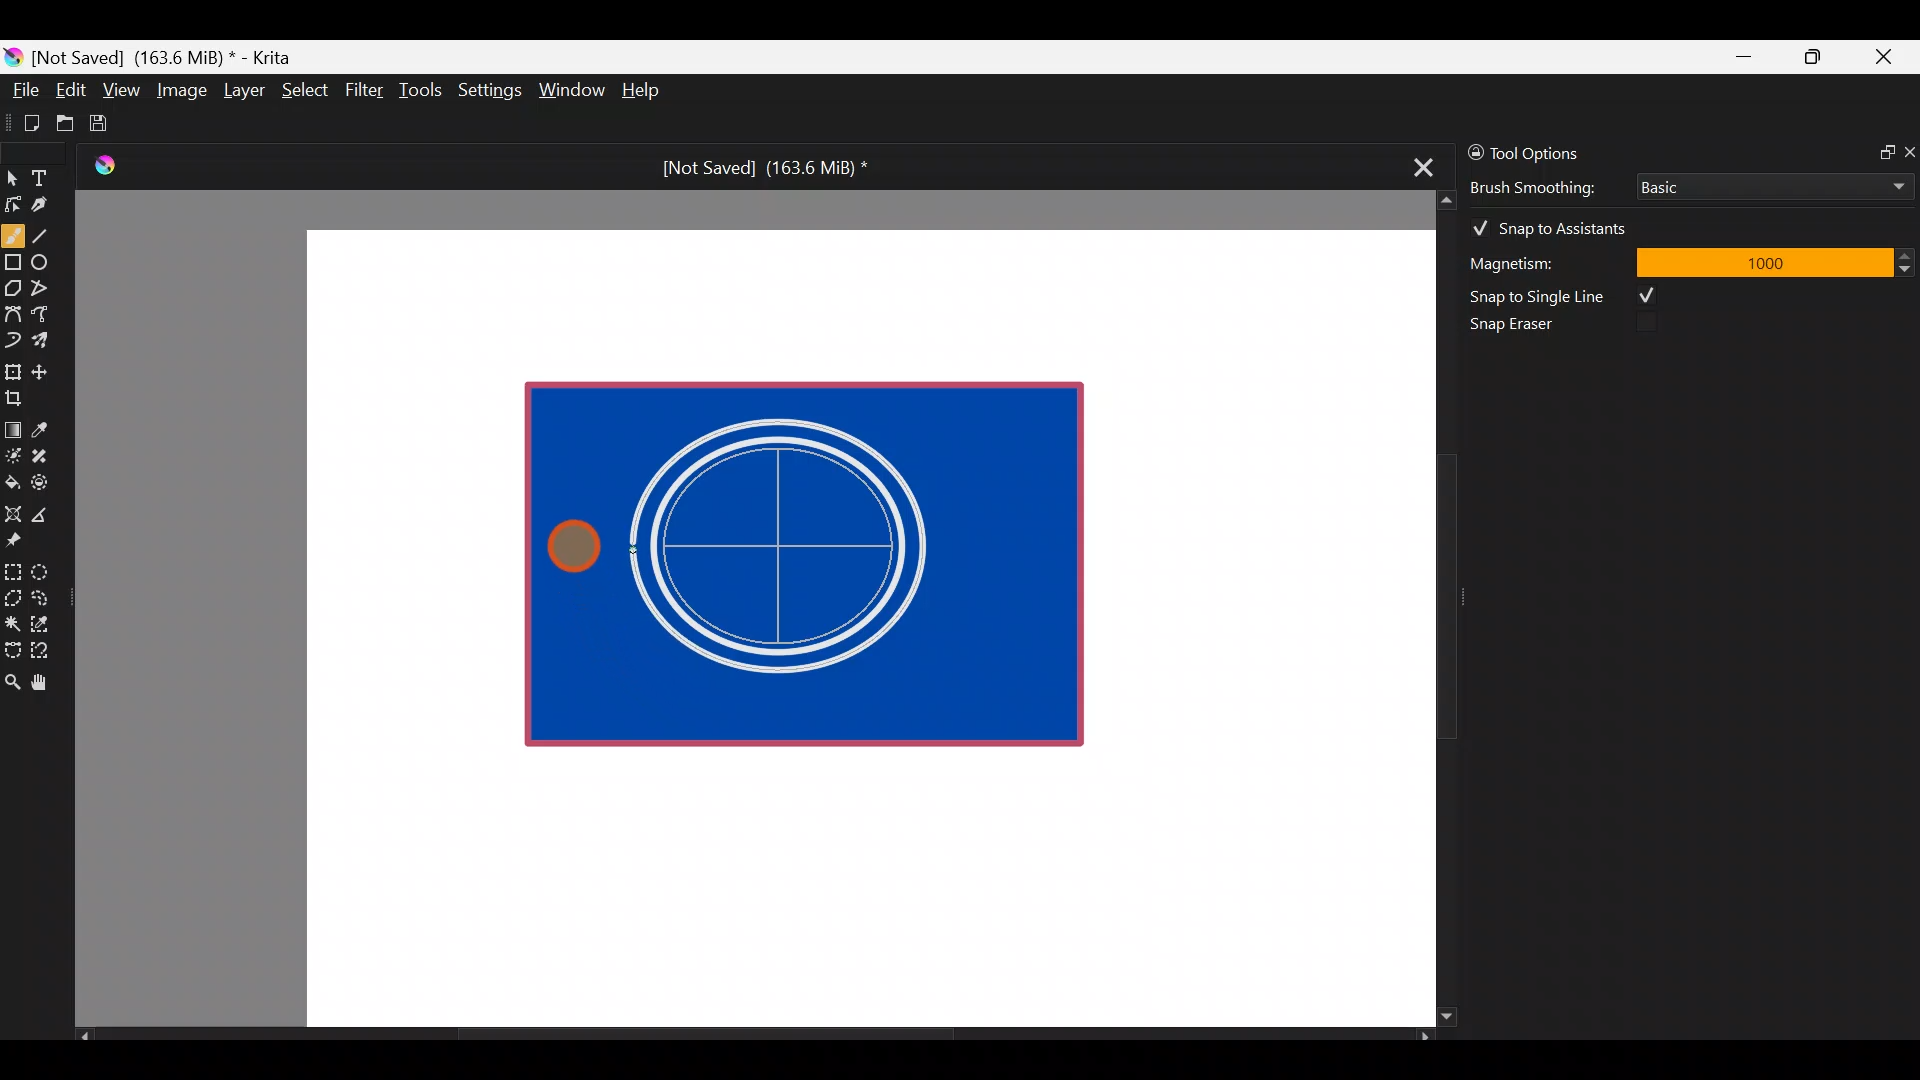 The image size is (1920, 1080). I want to click on Magnetism, so click(1540, 260).